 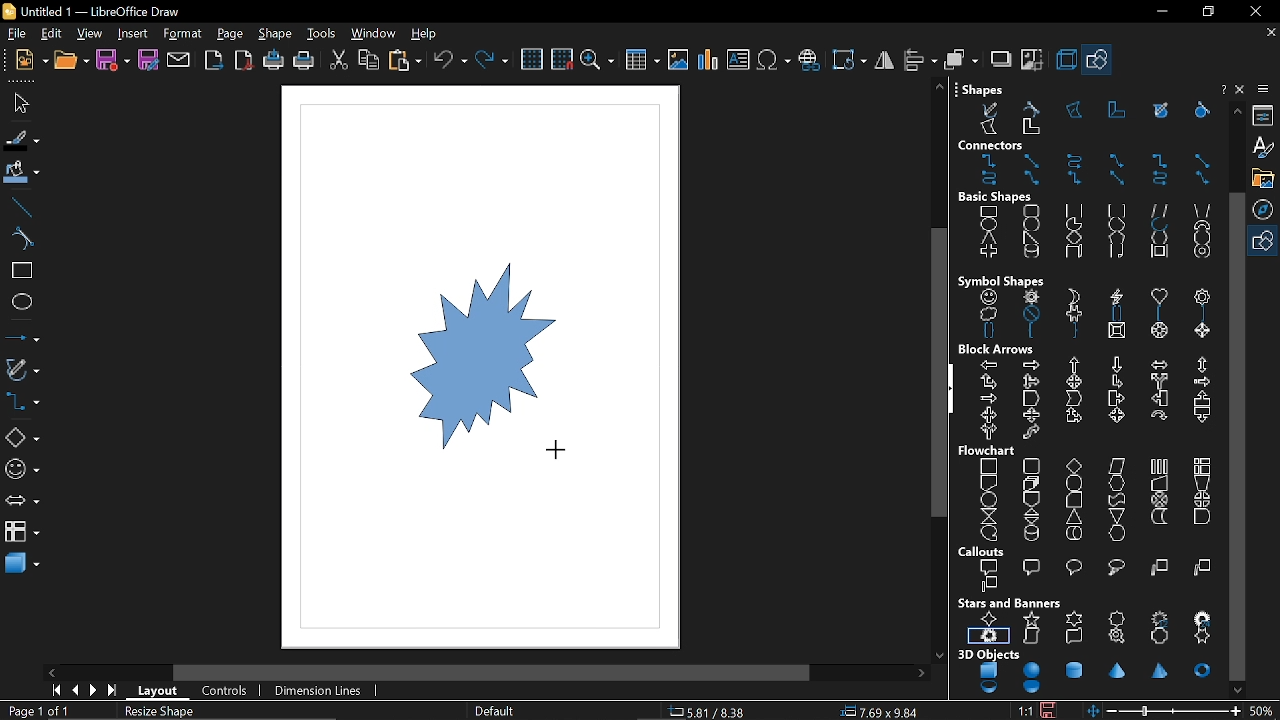 What do you see at coordinates (322, 690) in the screenshot?
I see `dimension lines` at bounding box center [322, 690].